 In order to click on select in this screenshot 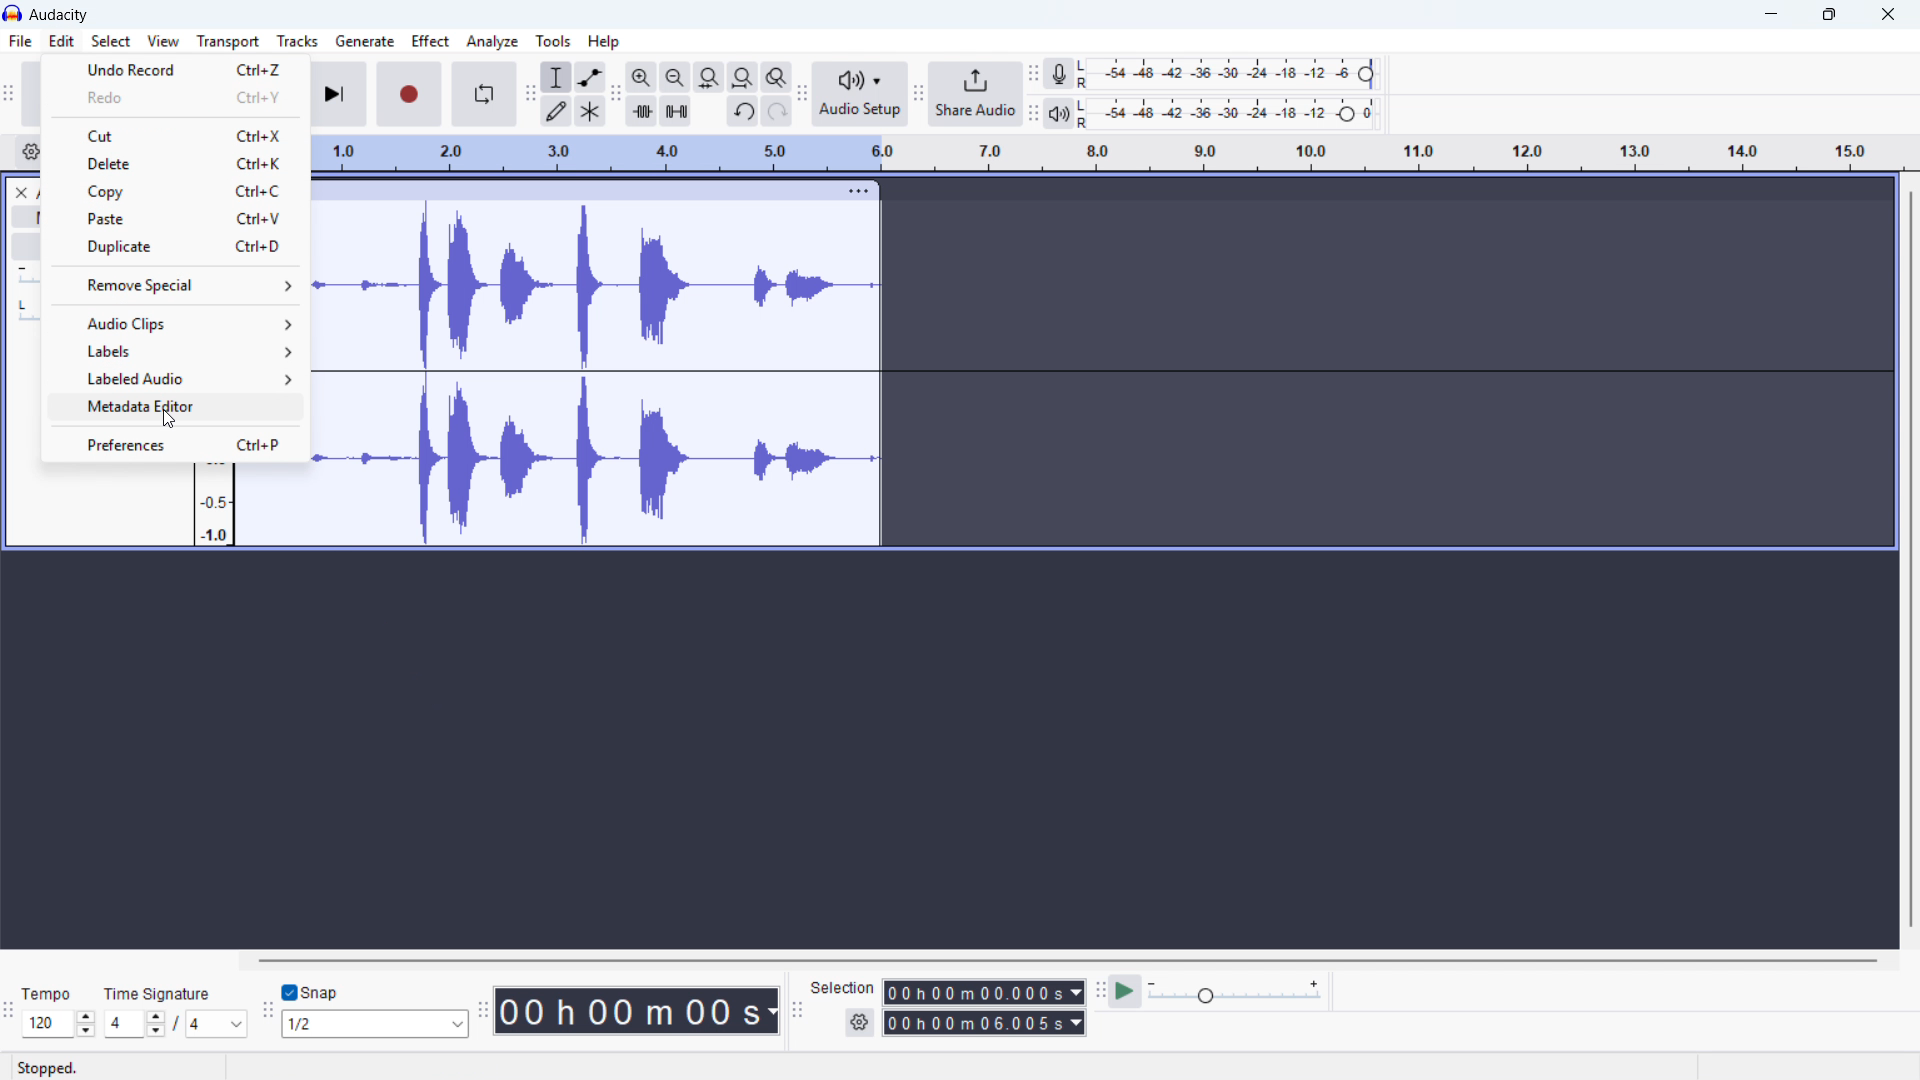, I will do `click(112, 40)`.